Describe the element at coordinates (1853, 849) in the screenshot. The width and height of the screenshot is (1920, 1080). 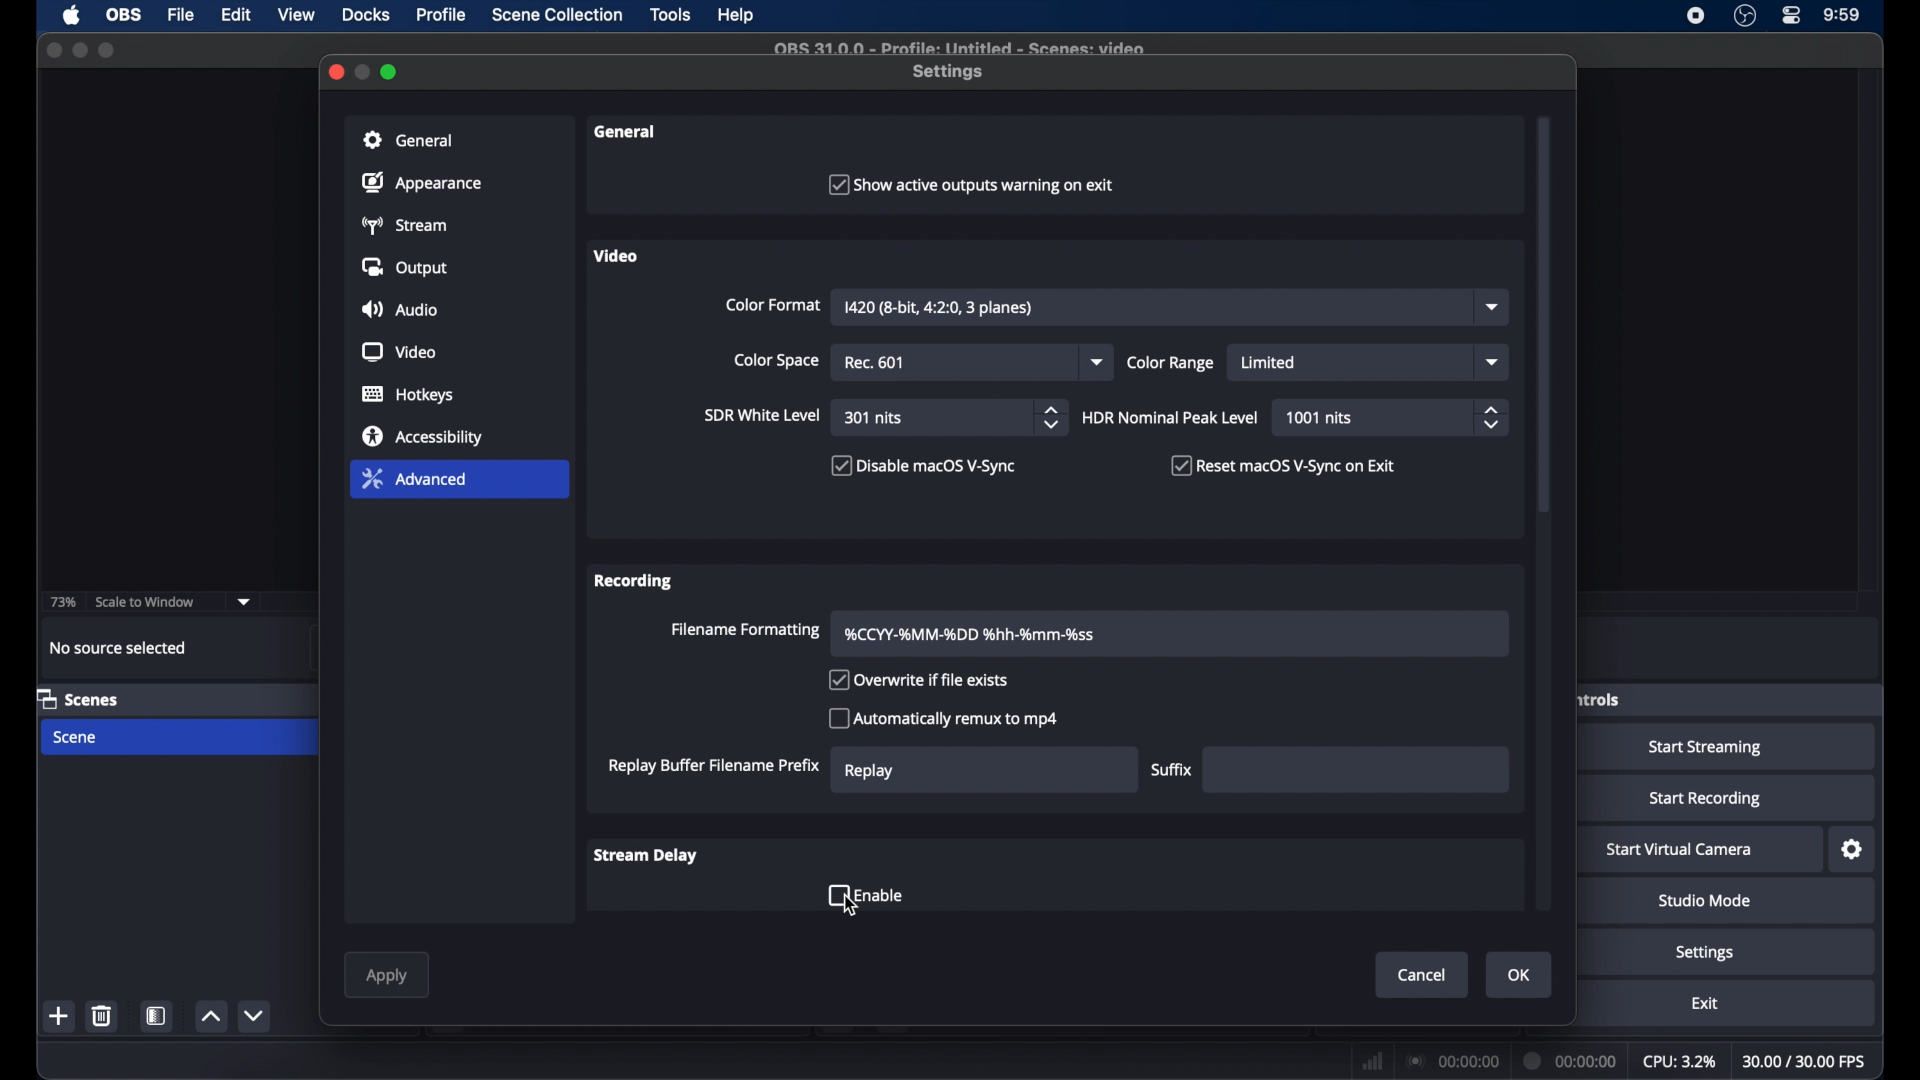
I see `settings` at that location.